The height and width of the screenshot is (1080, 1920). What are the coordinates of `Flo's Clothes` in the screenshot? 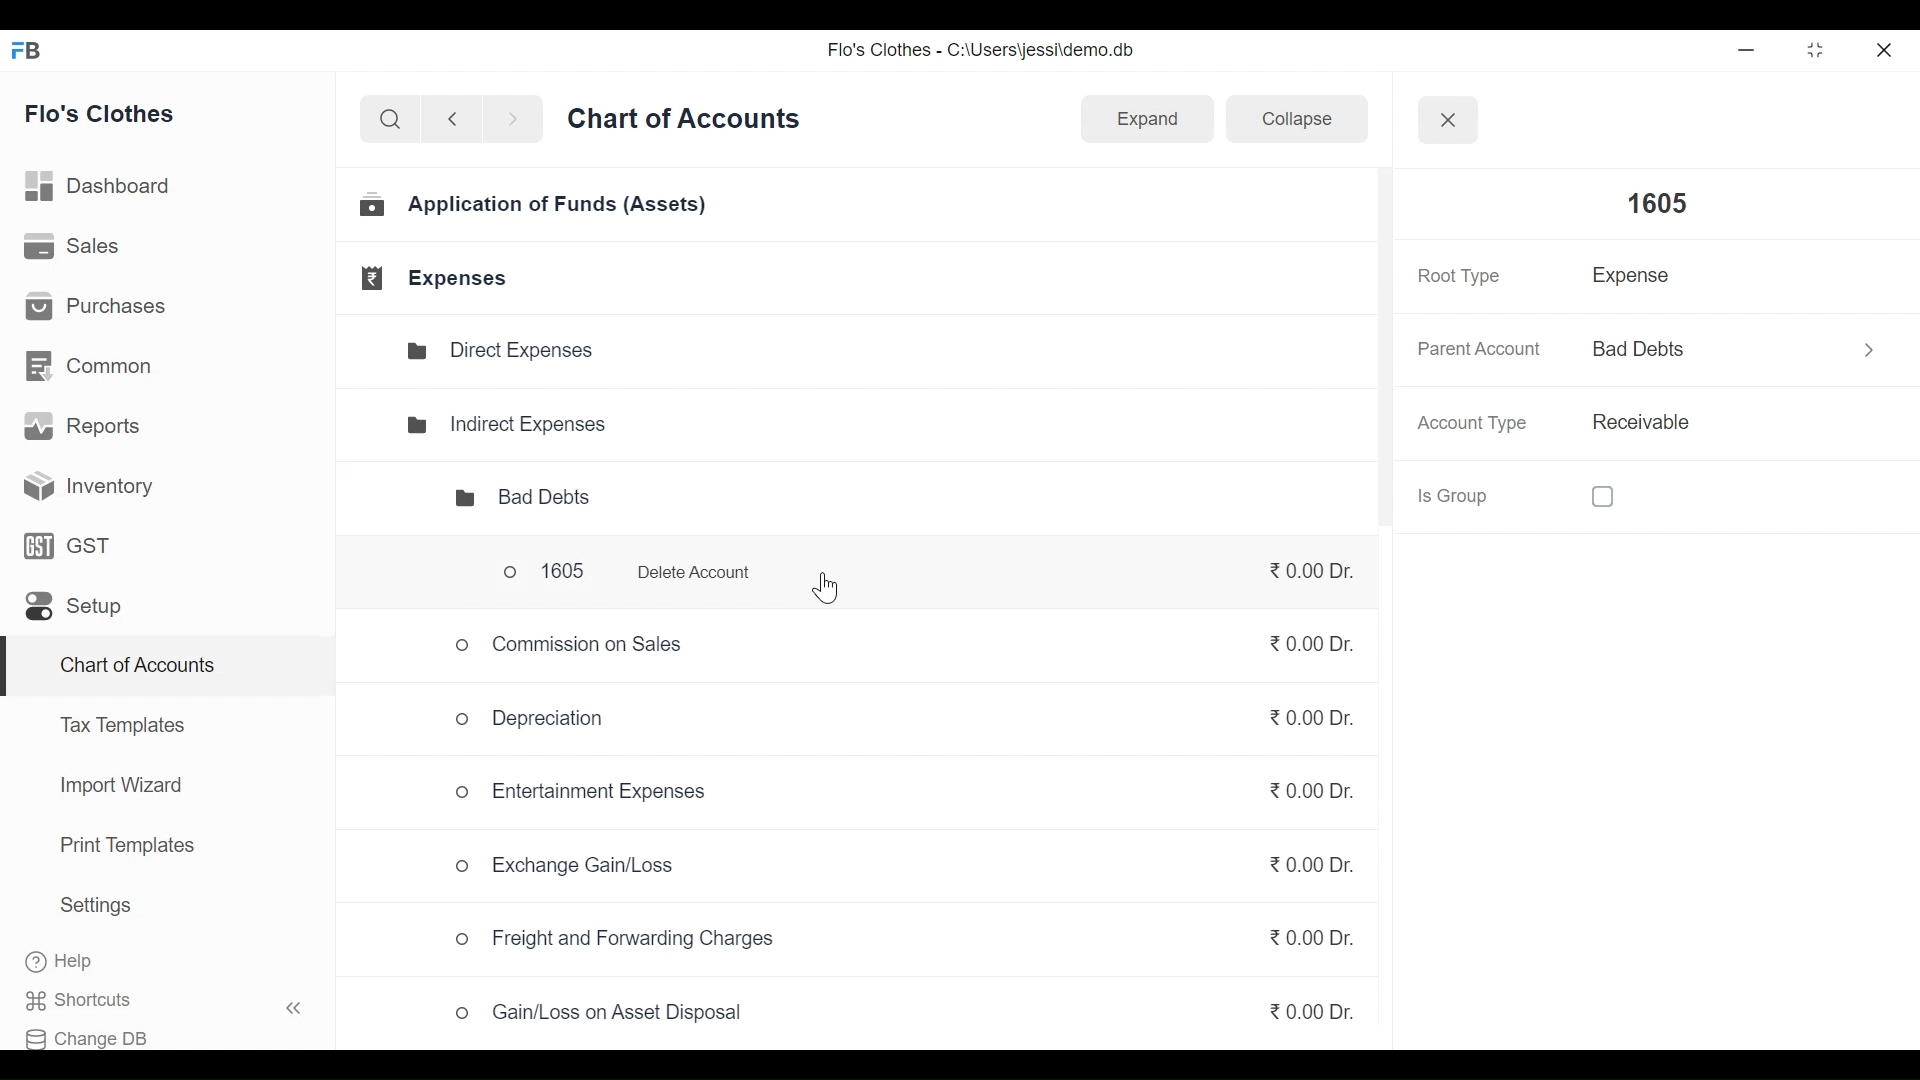 It's located at (109, 115).